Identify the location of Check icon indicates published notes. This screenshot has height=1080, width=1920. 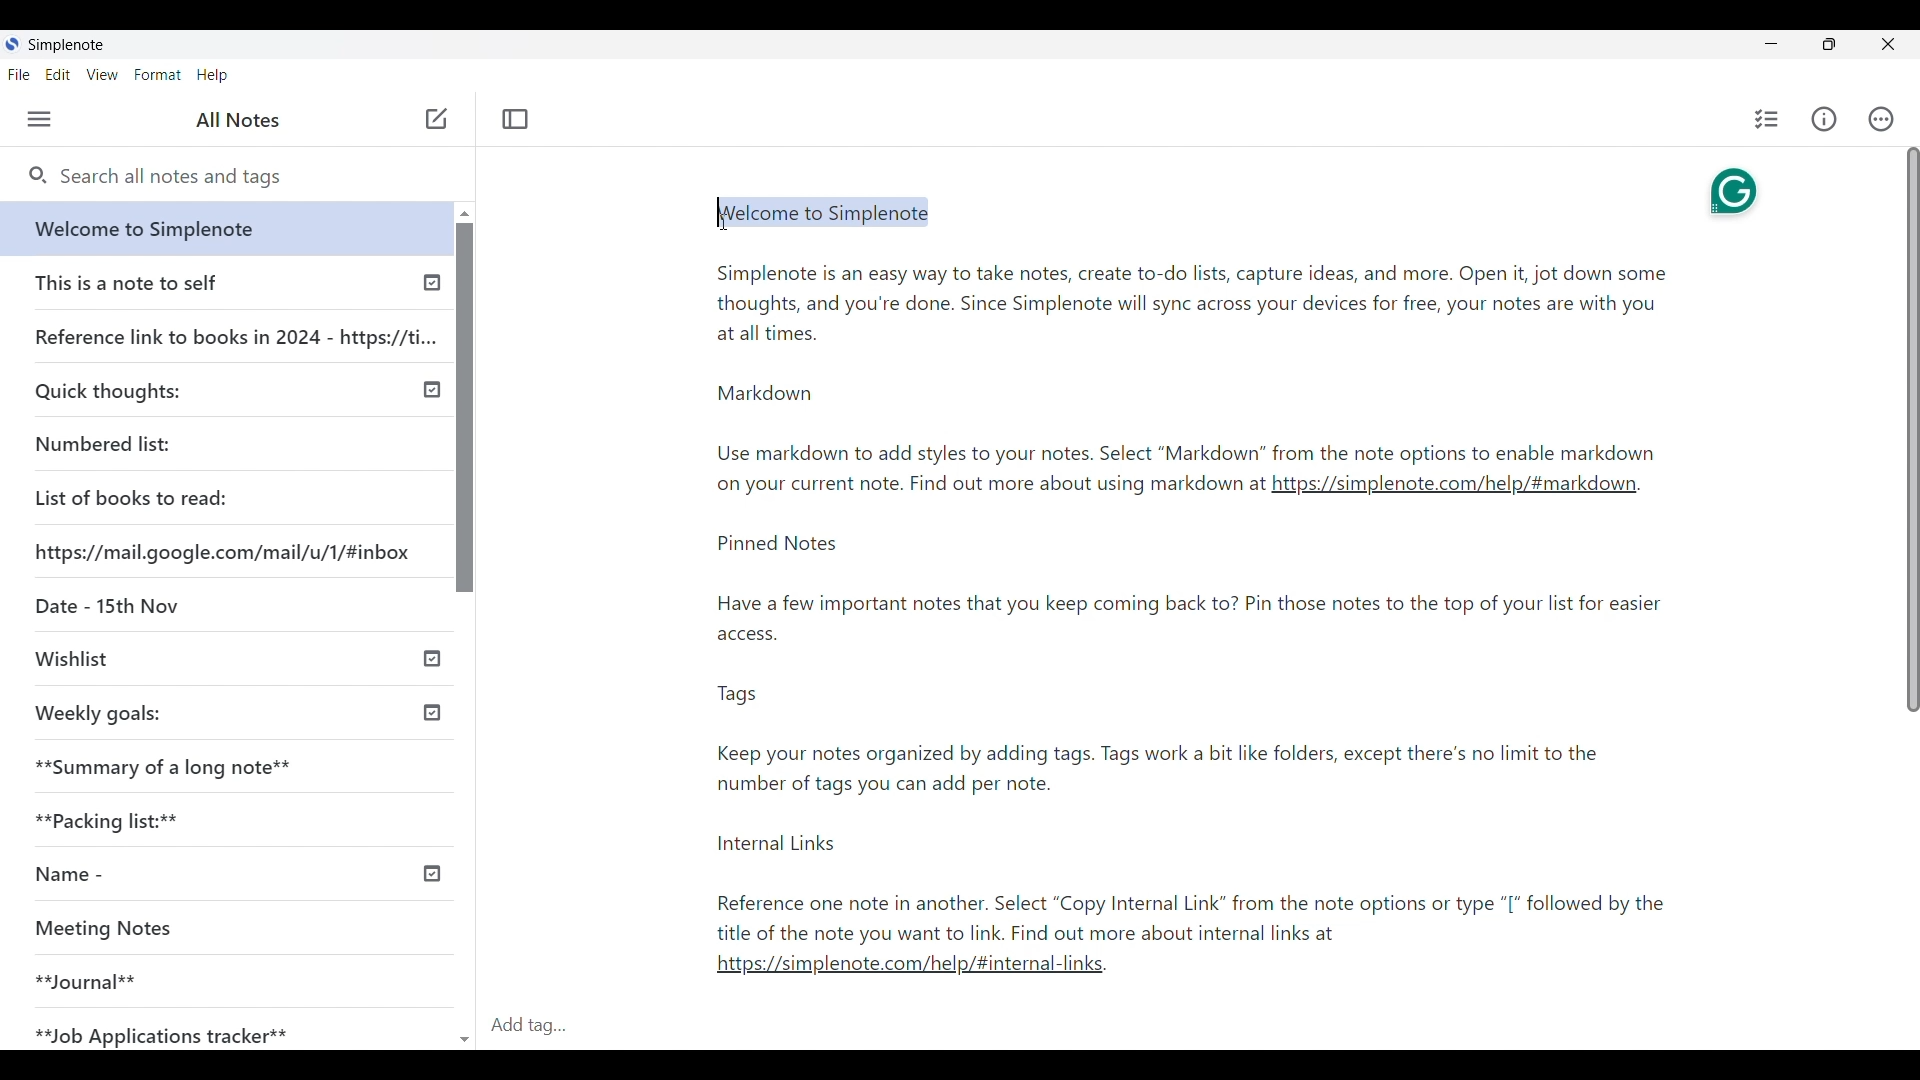
(432, 287).